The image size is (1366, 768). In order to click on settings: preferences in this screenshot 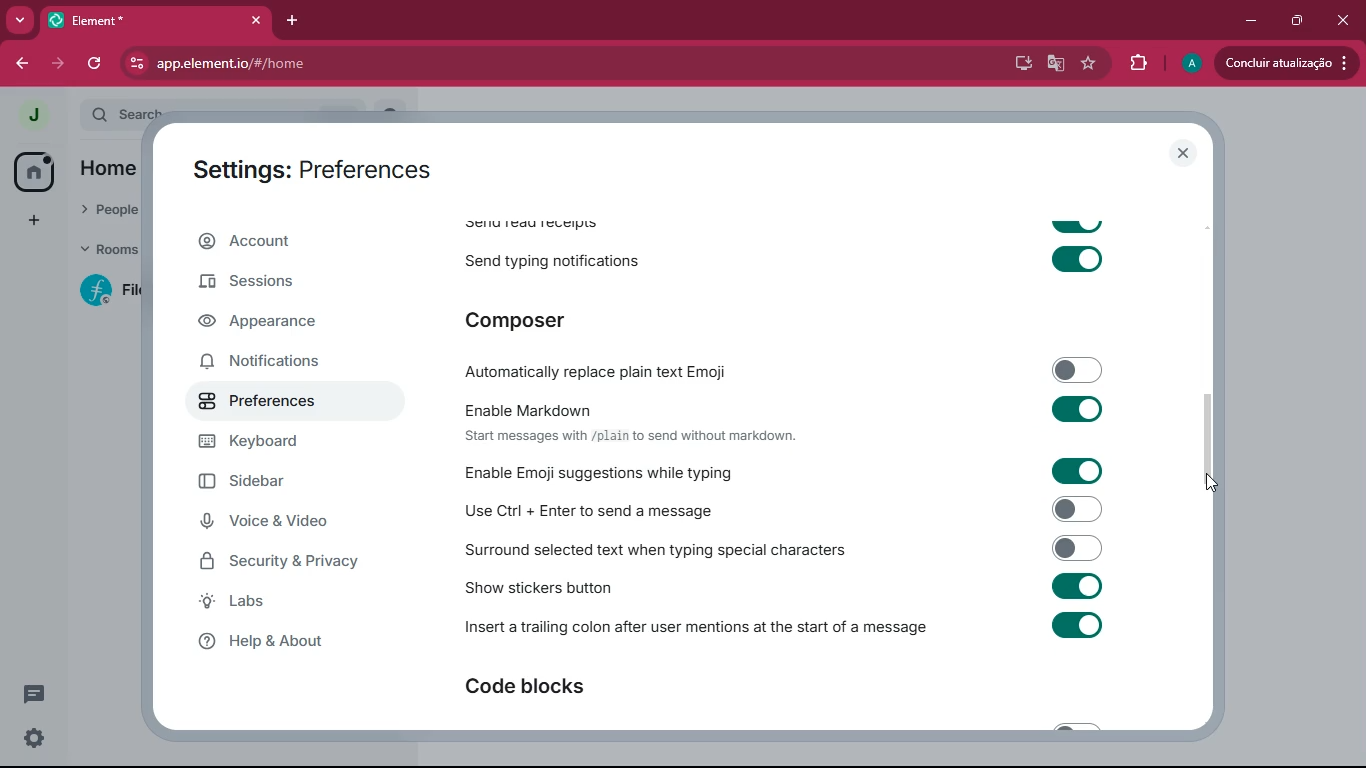, I will do `click(318, 171)`.